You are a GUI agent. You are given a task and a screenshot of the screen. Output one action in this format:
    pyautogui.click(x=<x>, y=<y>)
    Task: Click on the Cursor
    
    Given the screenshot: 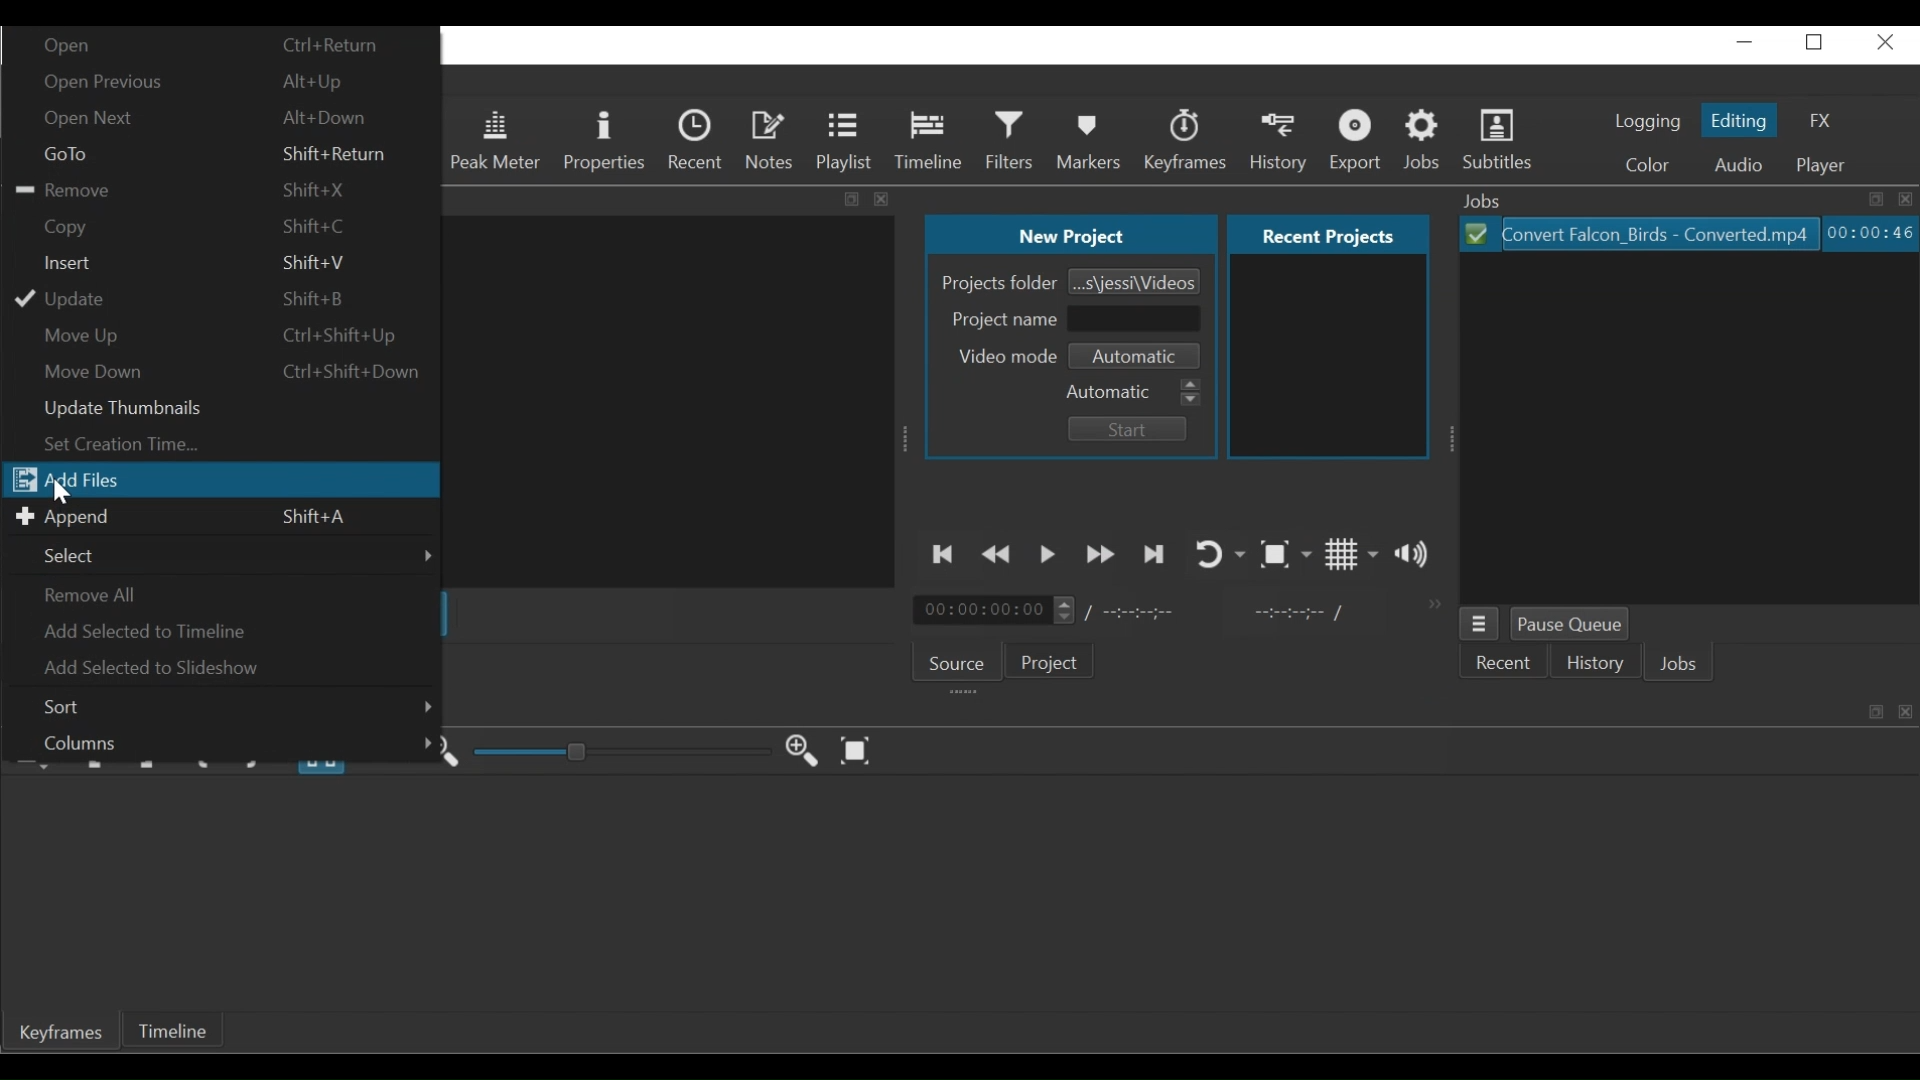 What is the action you would take?
    pyautogui.click(x=58, y=490)
    